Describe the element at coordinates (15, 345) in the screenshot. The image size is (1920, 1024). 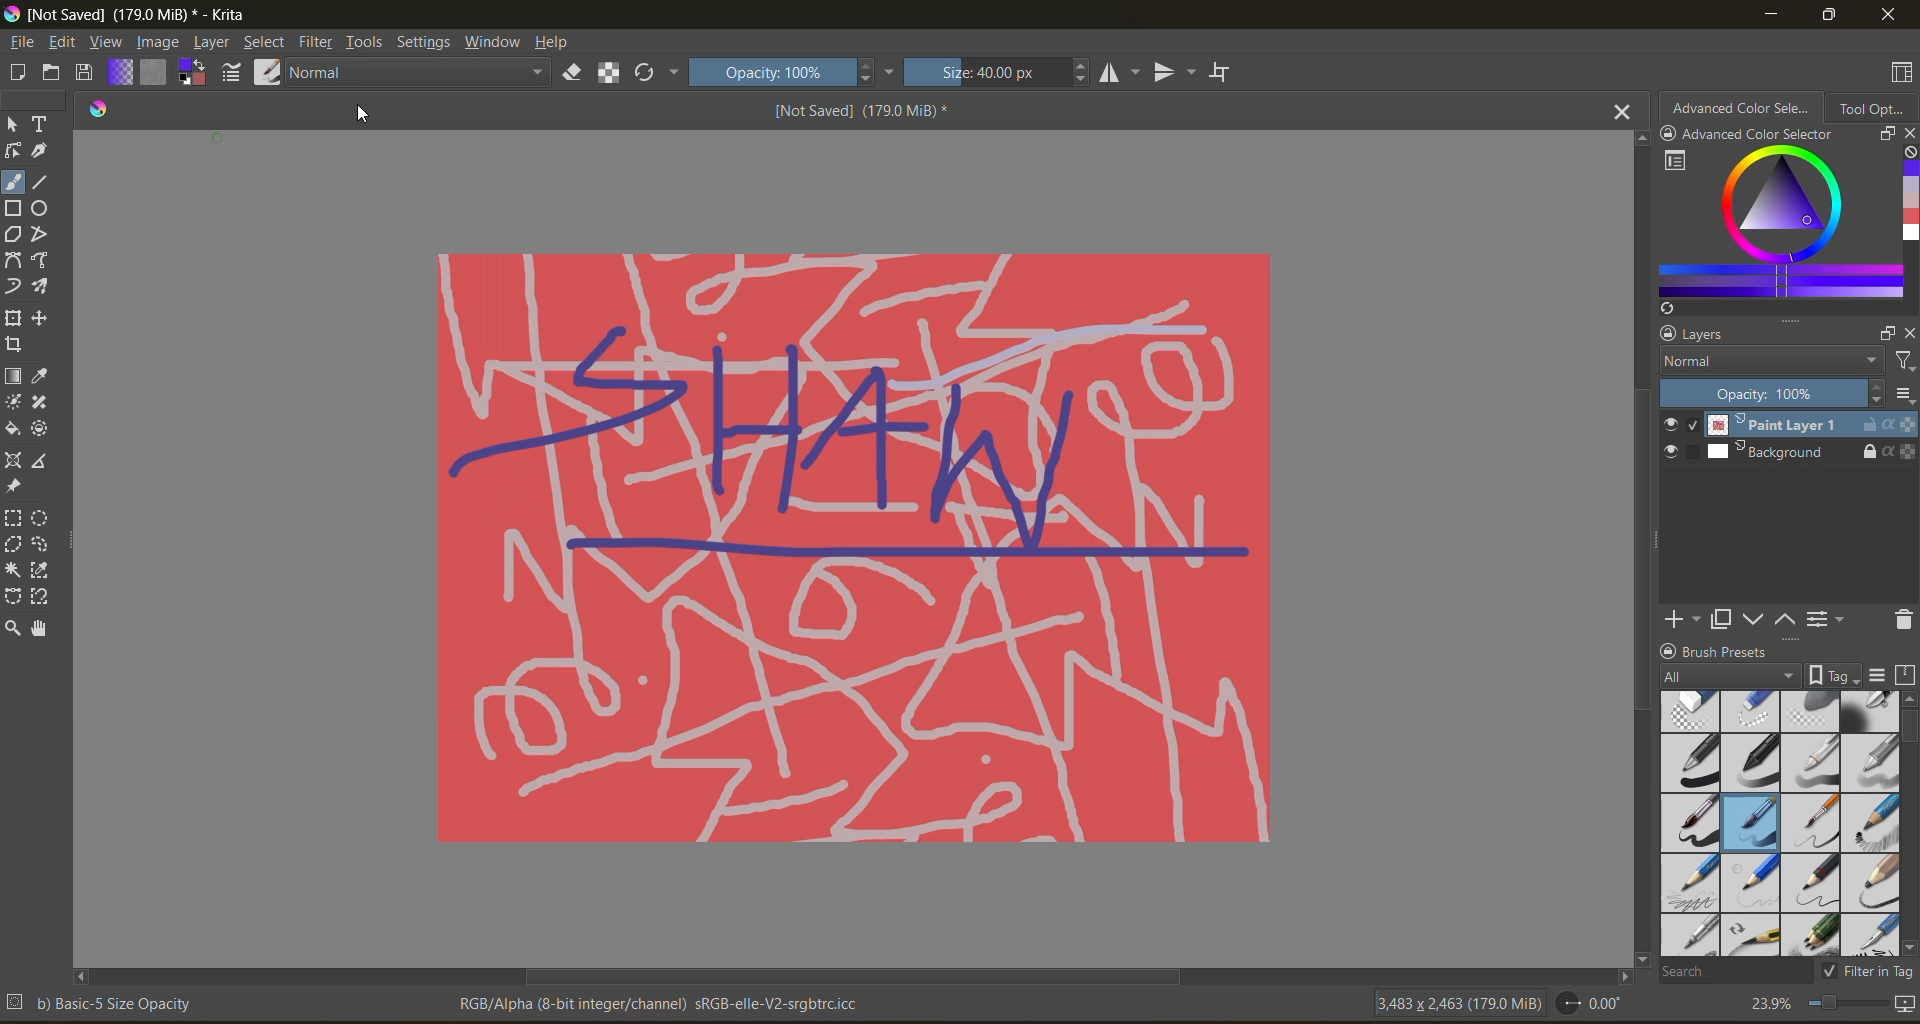
I see `crop tool` at that location.